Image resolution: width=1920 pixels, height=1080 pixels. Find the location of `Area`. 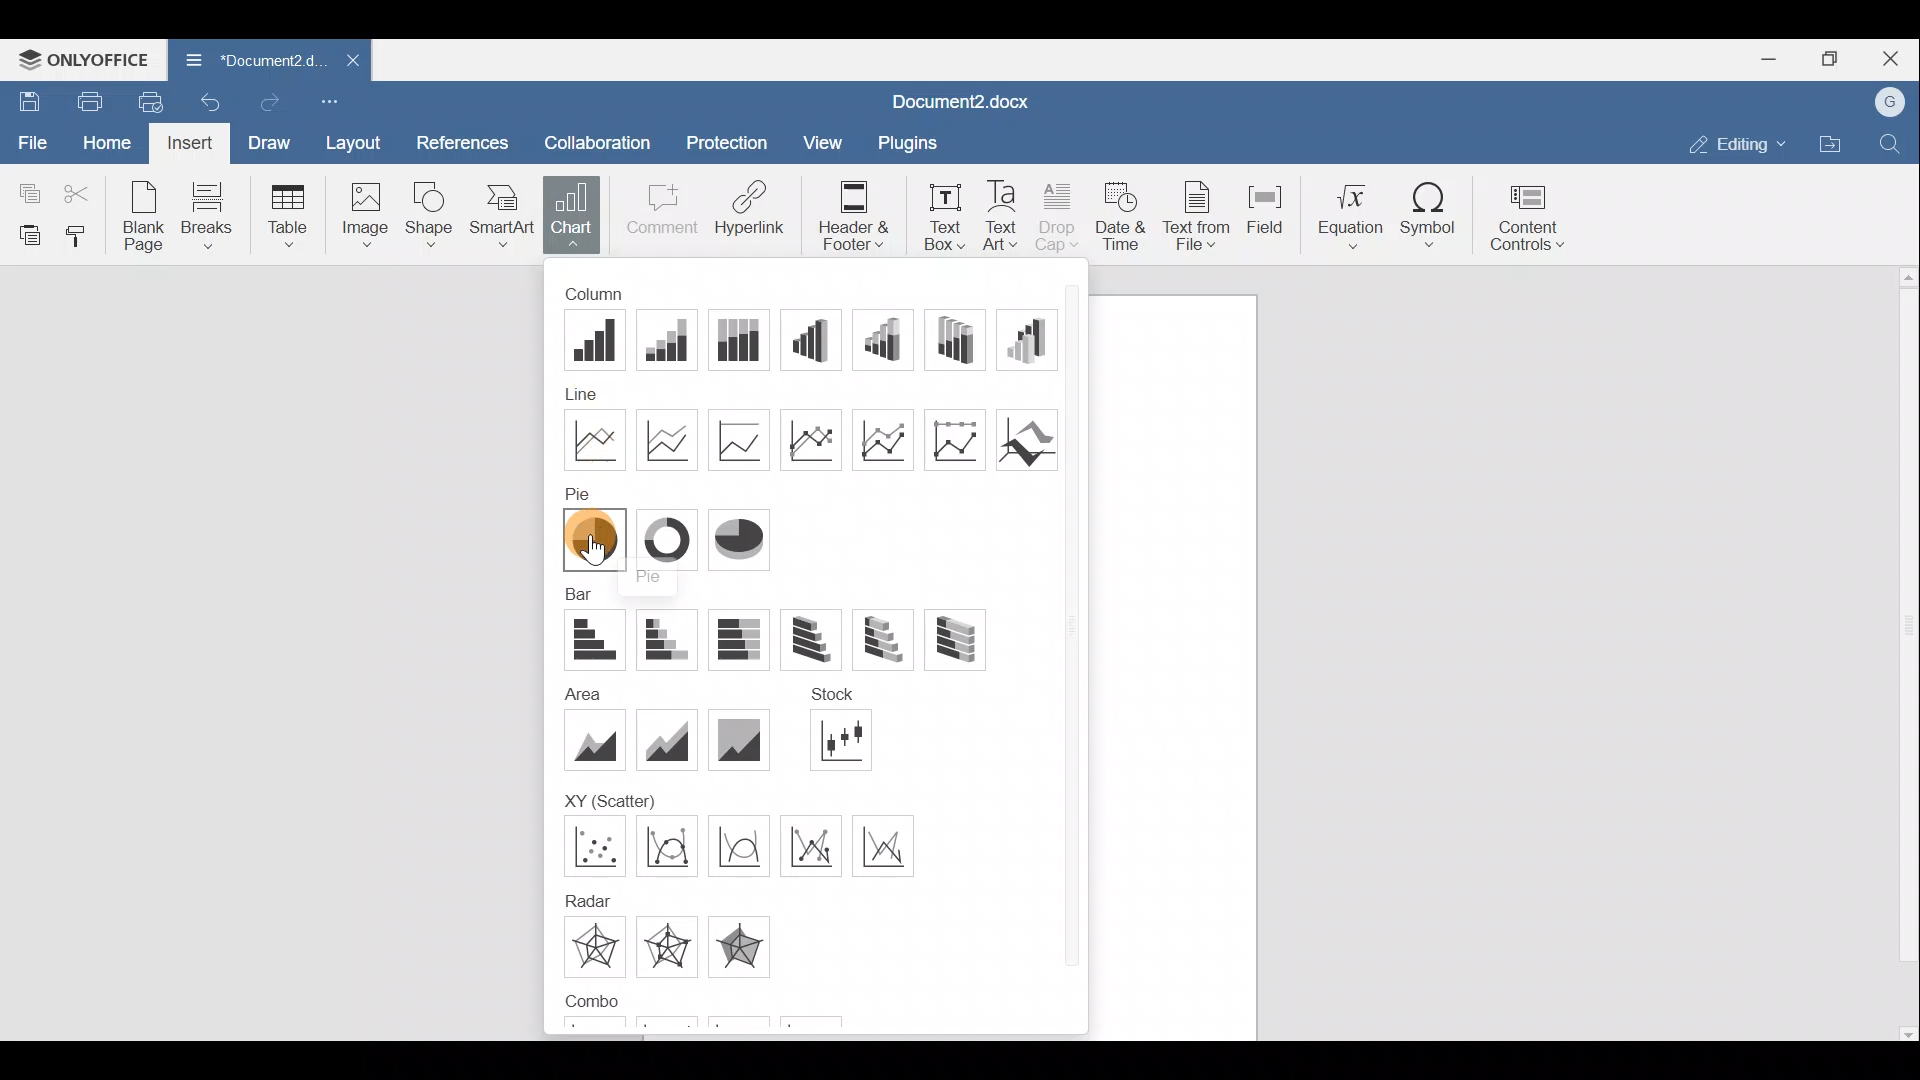

Area is located at coordinates (594, 741).